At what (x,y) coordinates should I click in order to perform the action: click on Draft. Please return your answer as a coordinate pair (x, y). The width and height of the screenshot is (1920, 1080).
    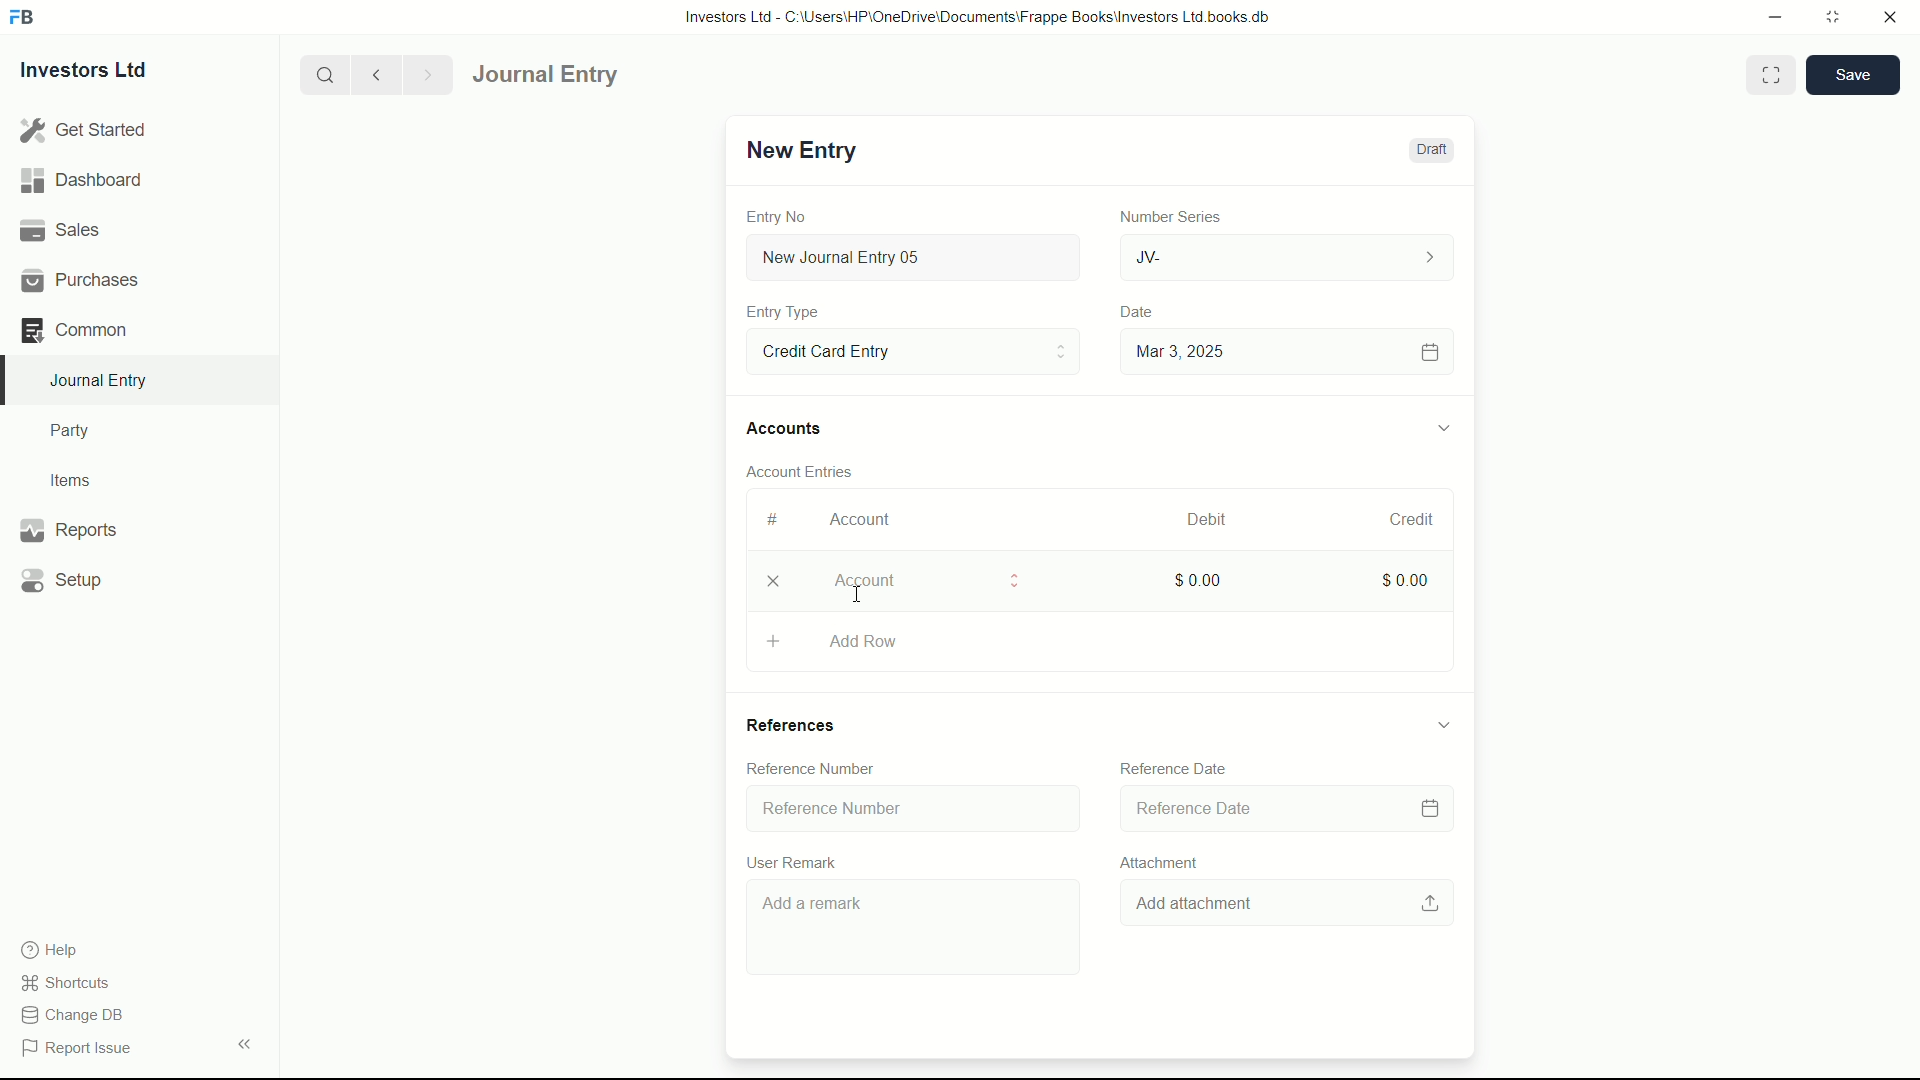
    Looking at the image, I should click on (1430, 150).